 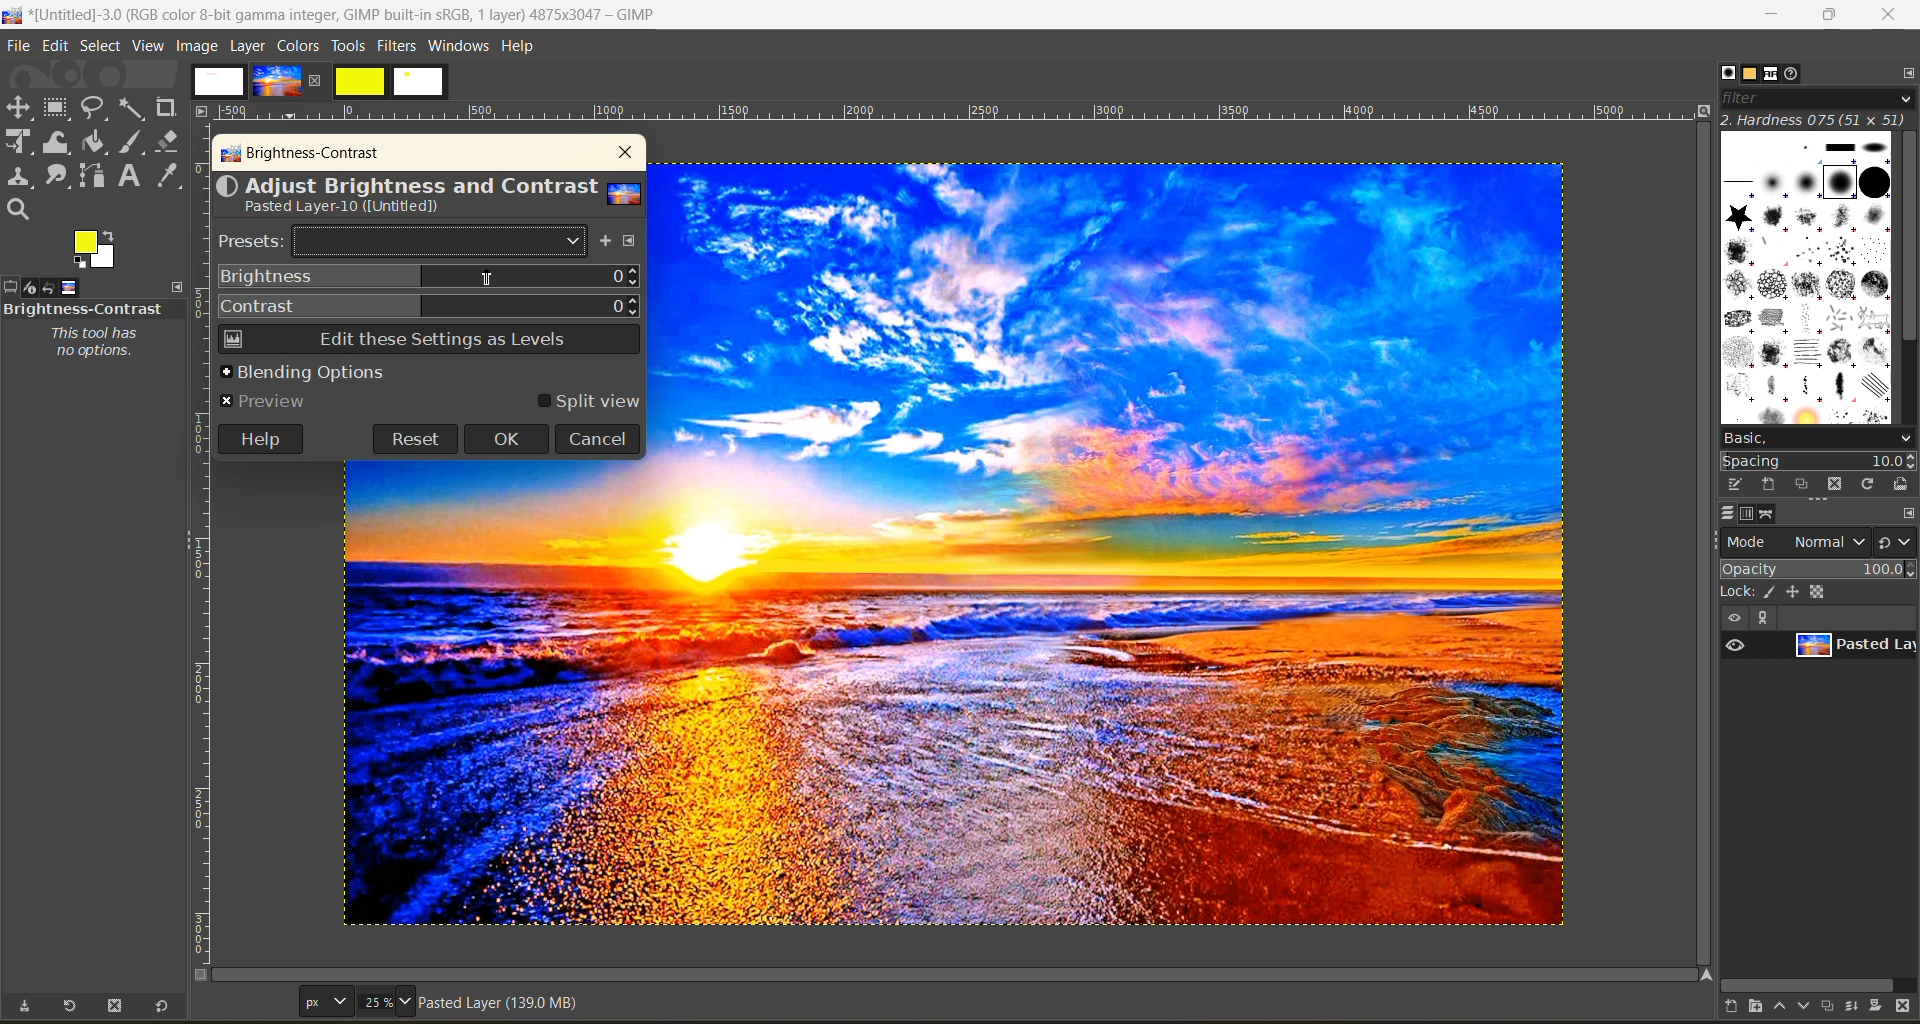 I want to click on delete this layer, so click(x=1908, y=1008).